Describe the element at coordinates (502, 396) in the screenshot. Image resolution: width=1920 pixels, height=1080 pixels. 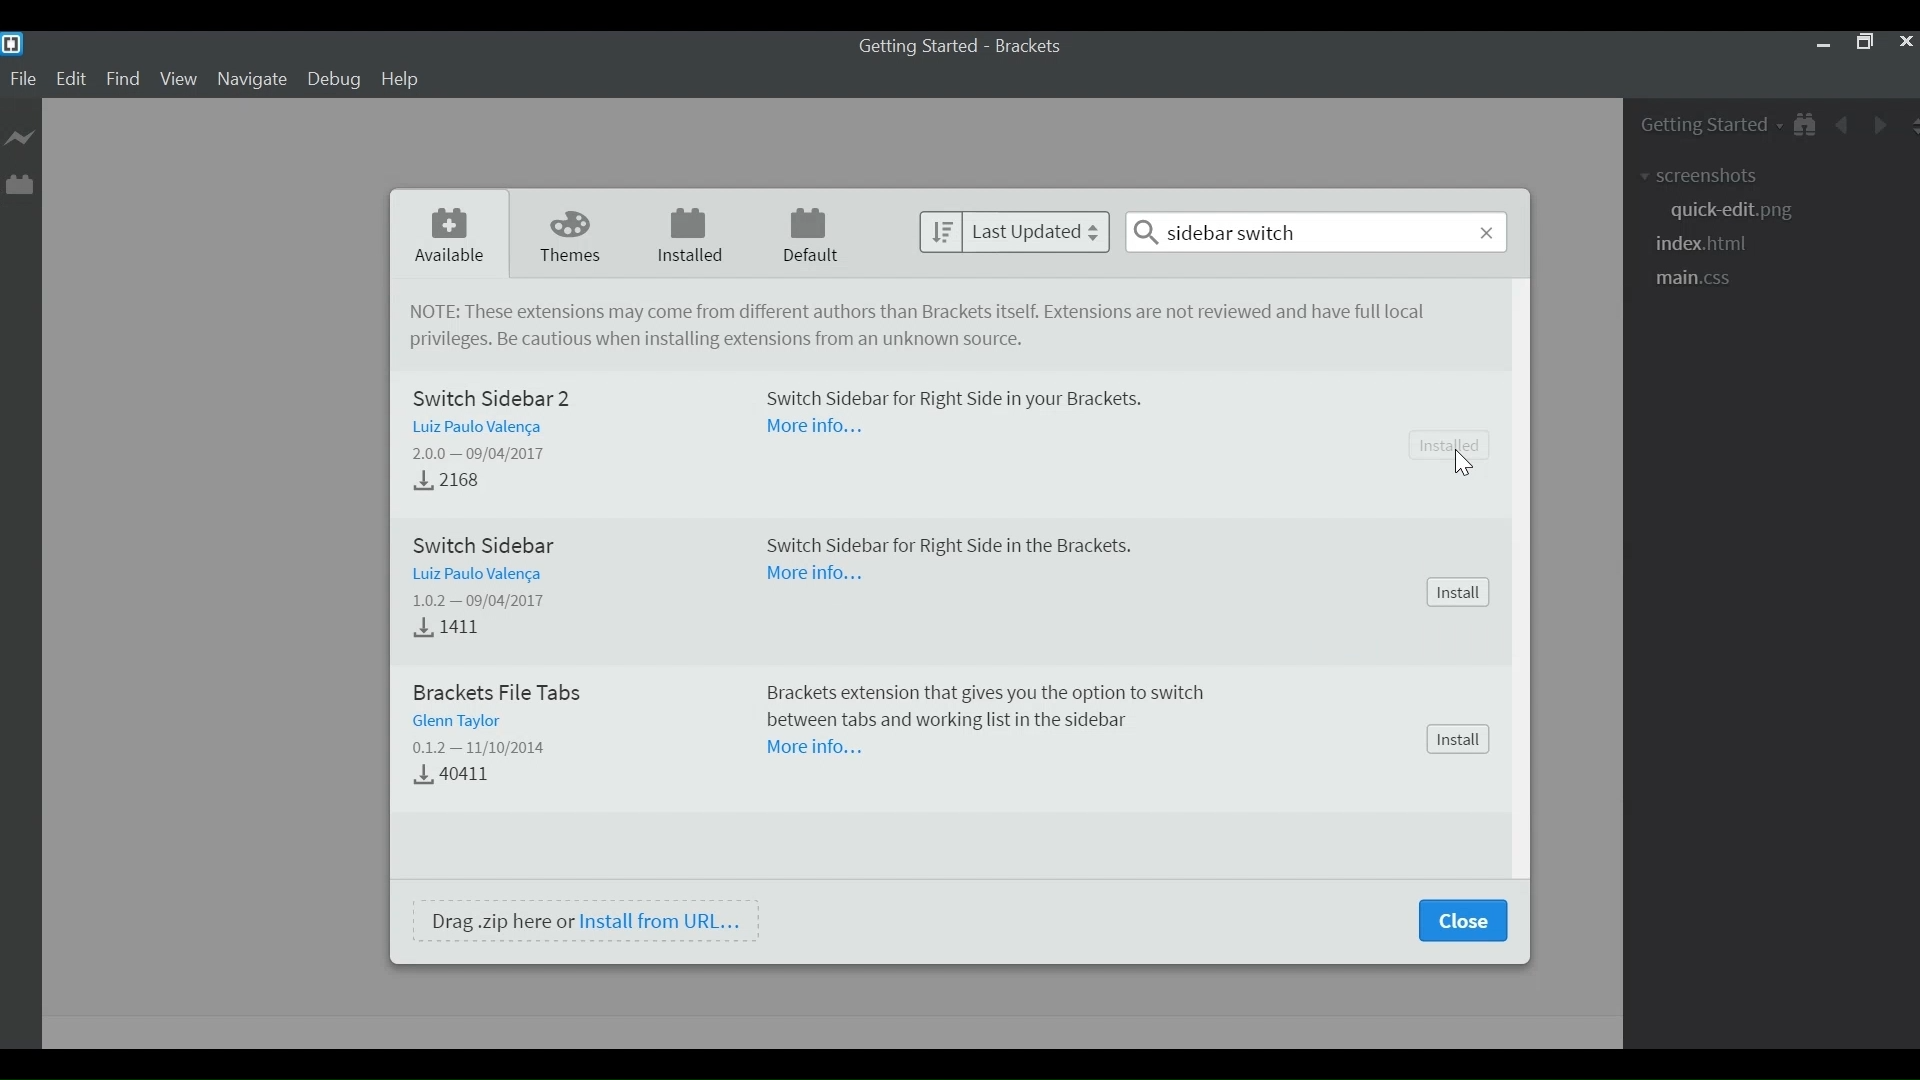
I see `Switch Sidebar 2` at that location.